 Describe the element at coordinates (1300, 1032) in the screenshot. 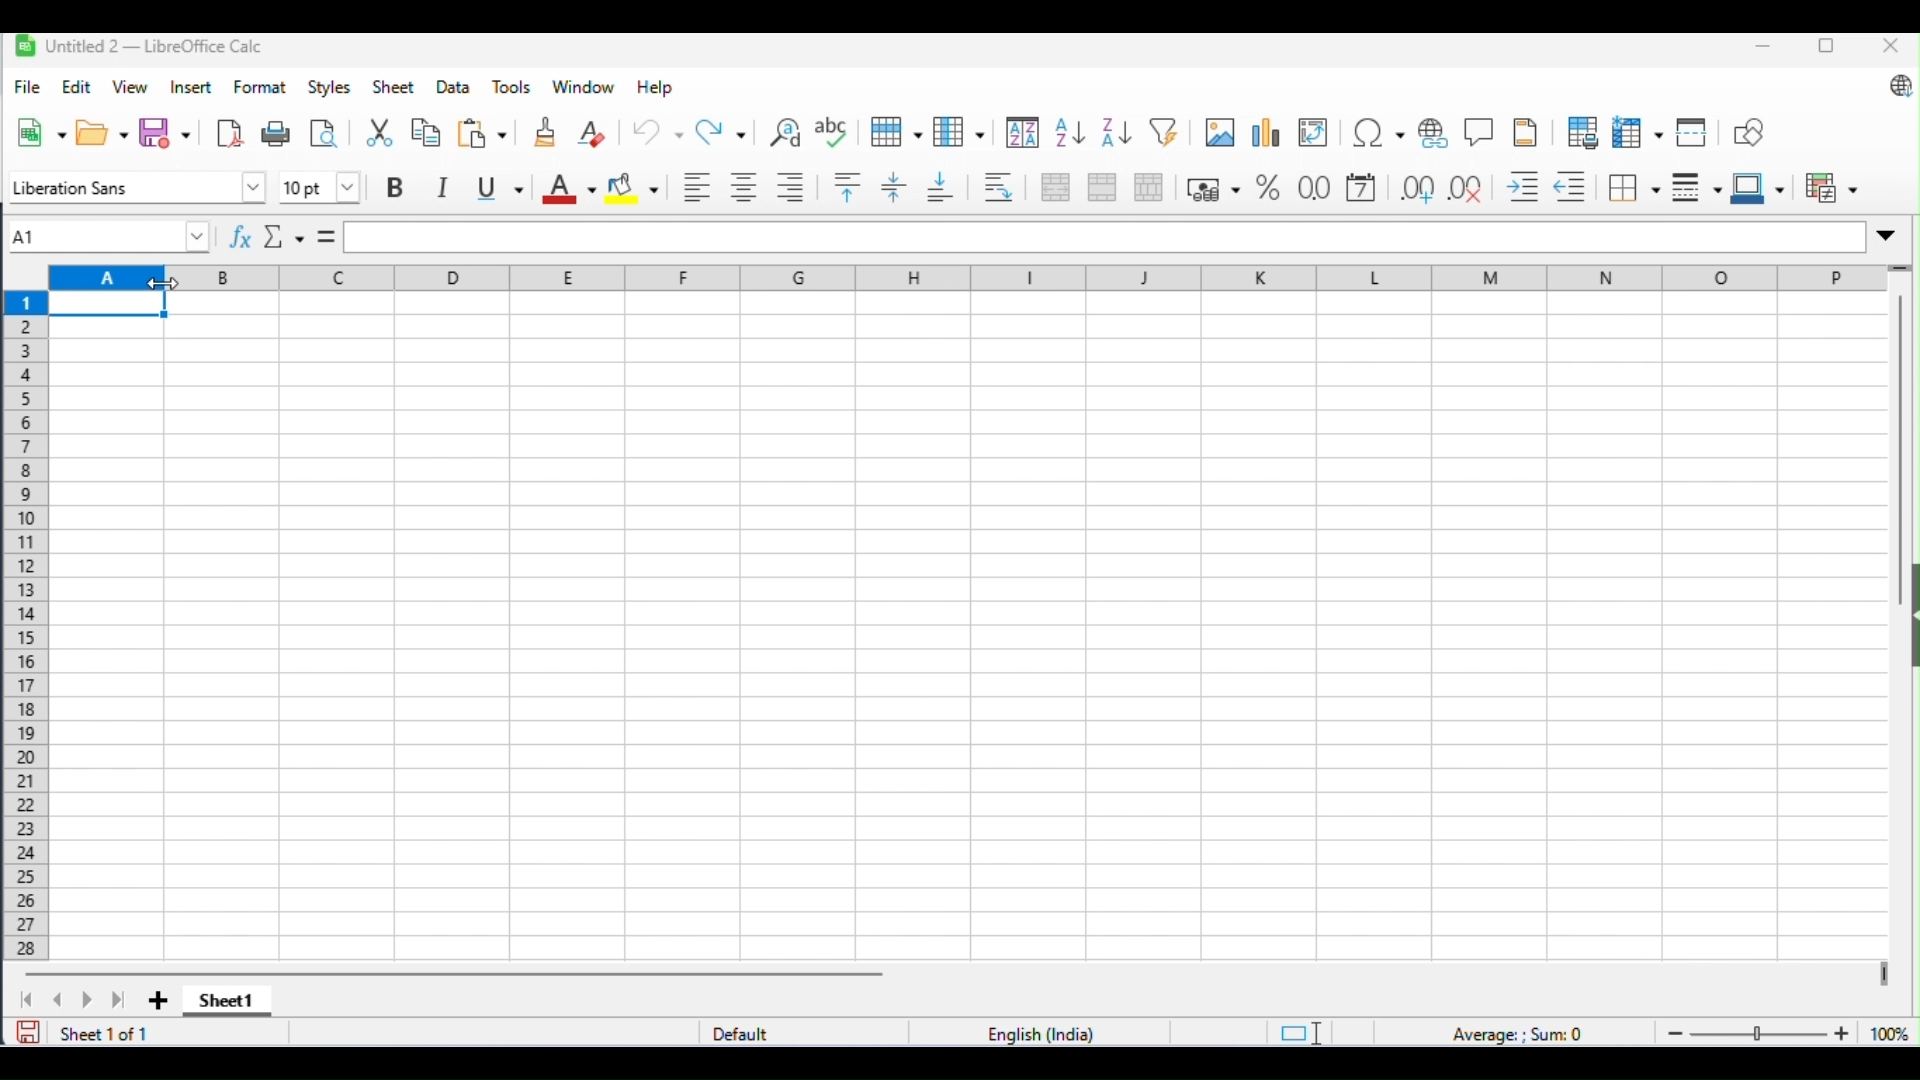

I see `standard selection` at that location.